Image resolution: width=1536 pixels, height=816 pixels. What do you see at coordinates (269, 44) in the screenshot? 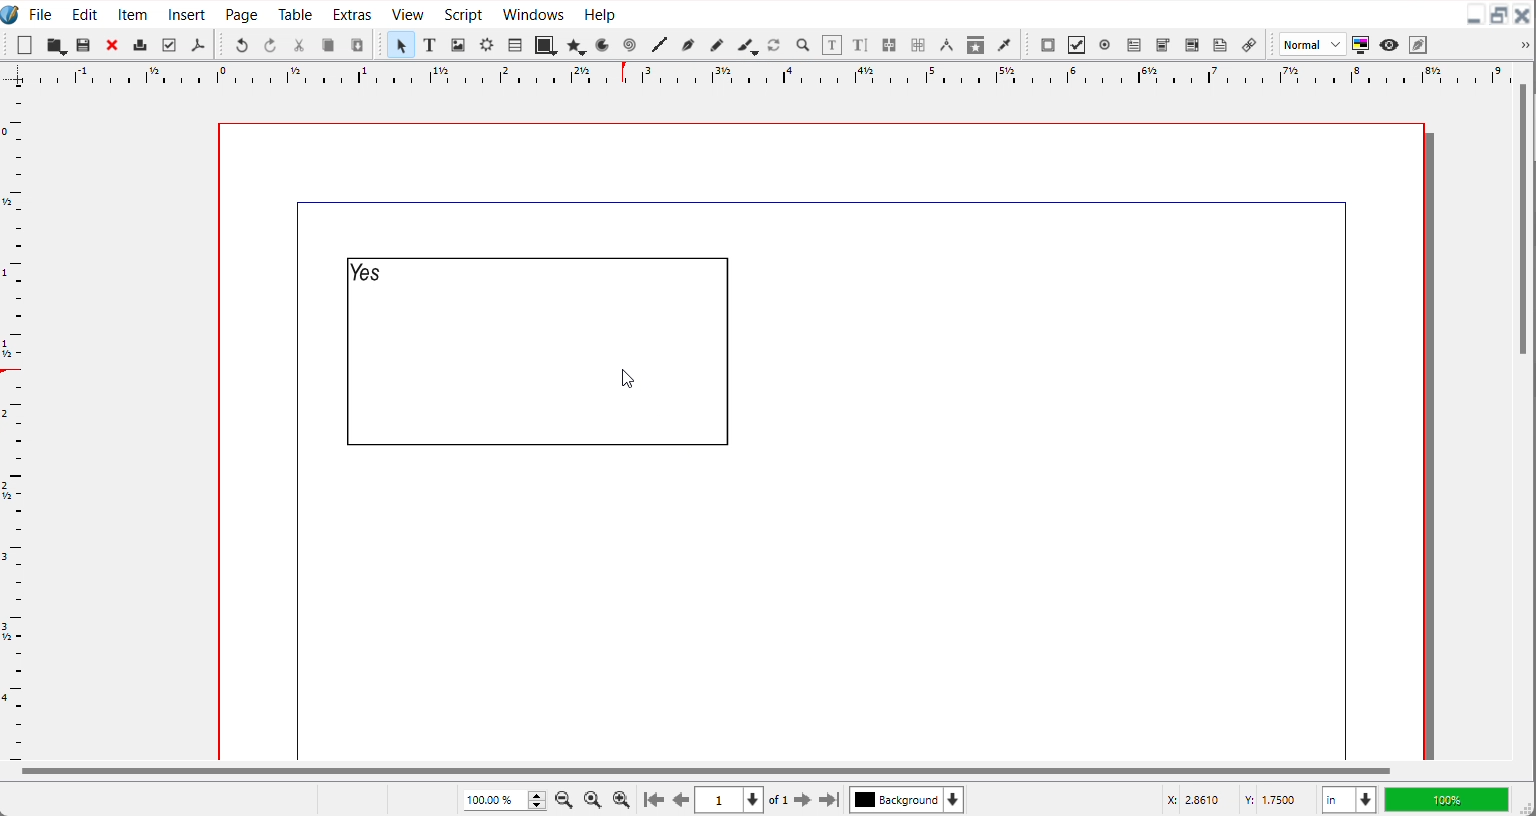
I see `Redo` at bounding box center [269, 44].